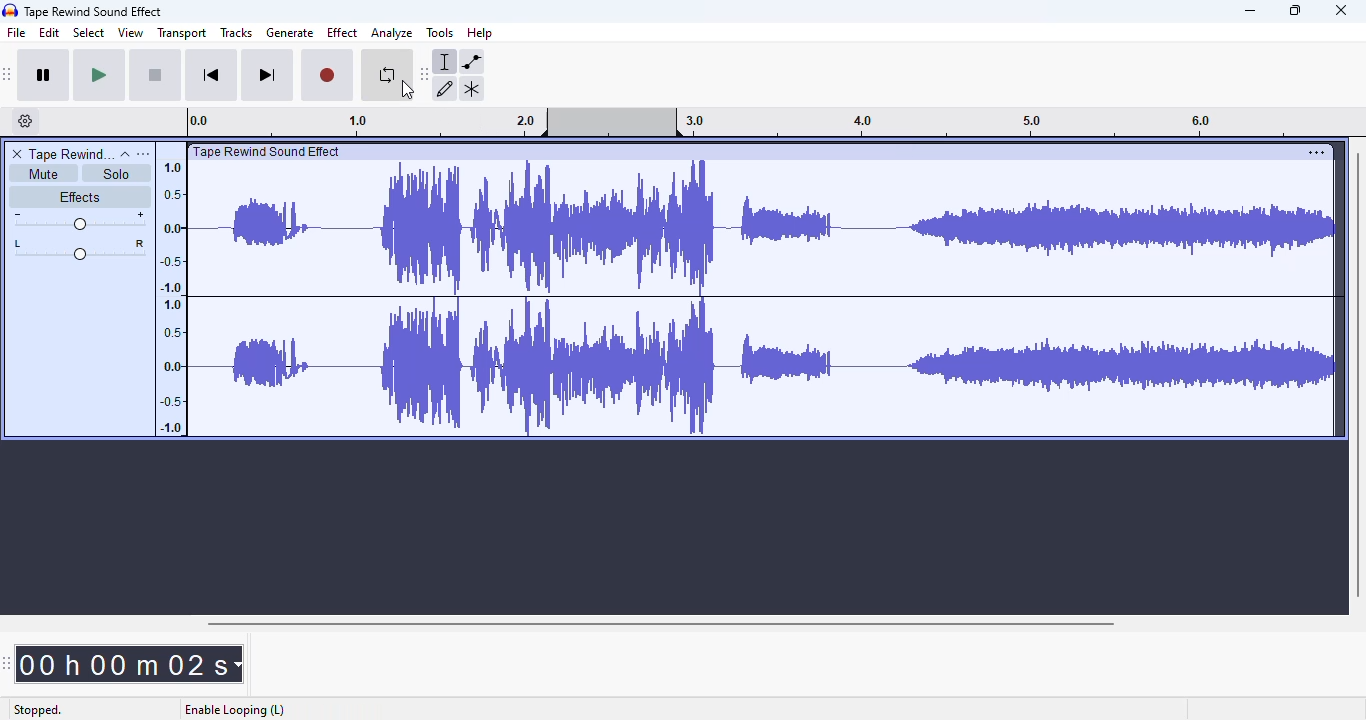  I want to click on maximize, so click(1297, 10).